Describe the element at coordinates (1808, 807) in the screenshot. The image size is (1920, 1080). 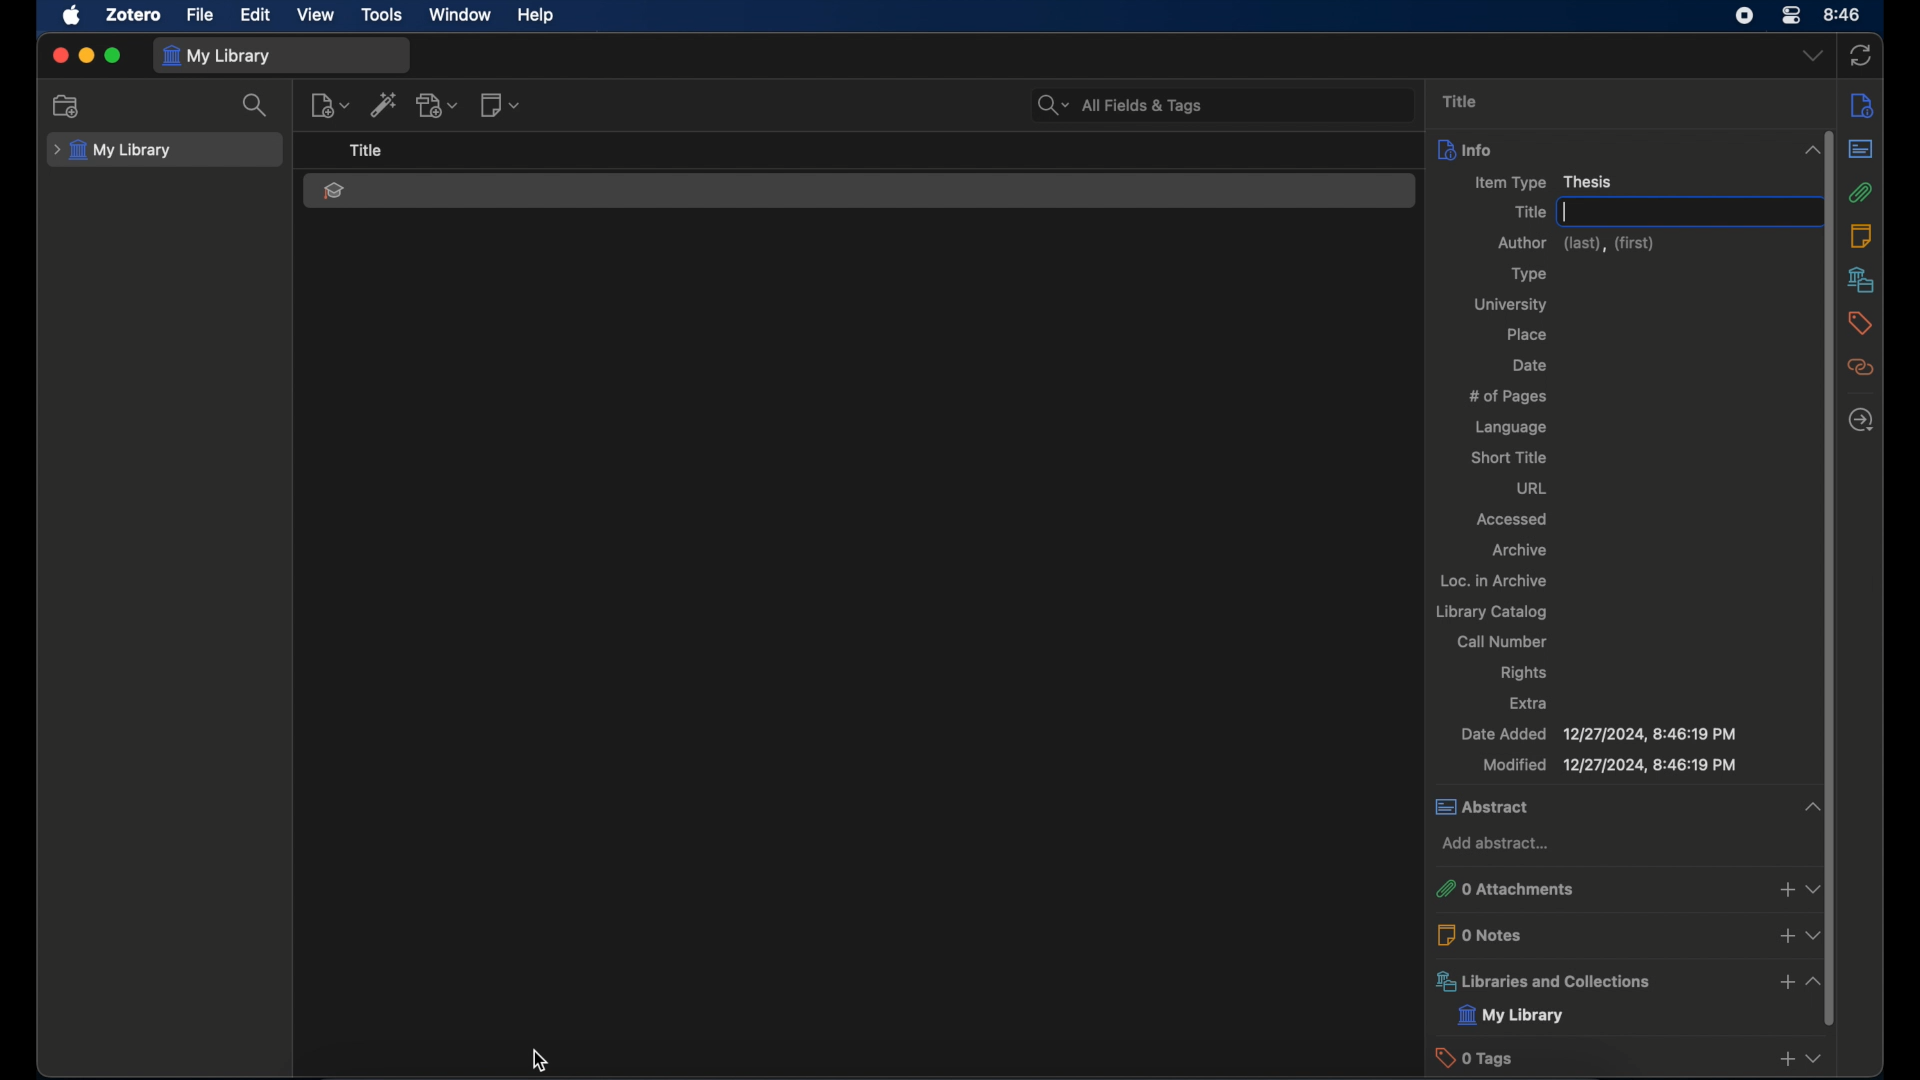
I see `collapse` at that location.